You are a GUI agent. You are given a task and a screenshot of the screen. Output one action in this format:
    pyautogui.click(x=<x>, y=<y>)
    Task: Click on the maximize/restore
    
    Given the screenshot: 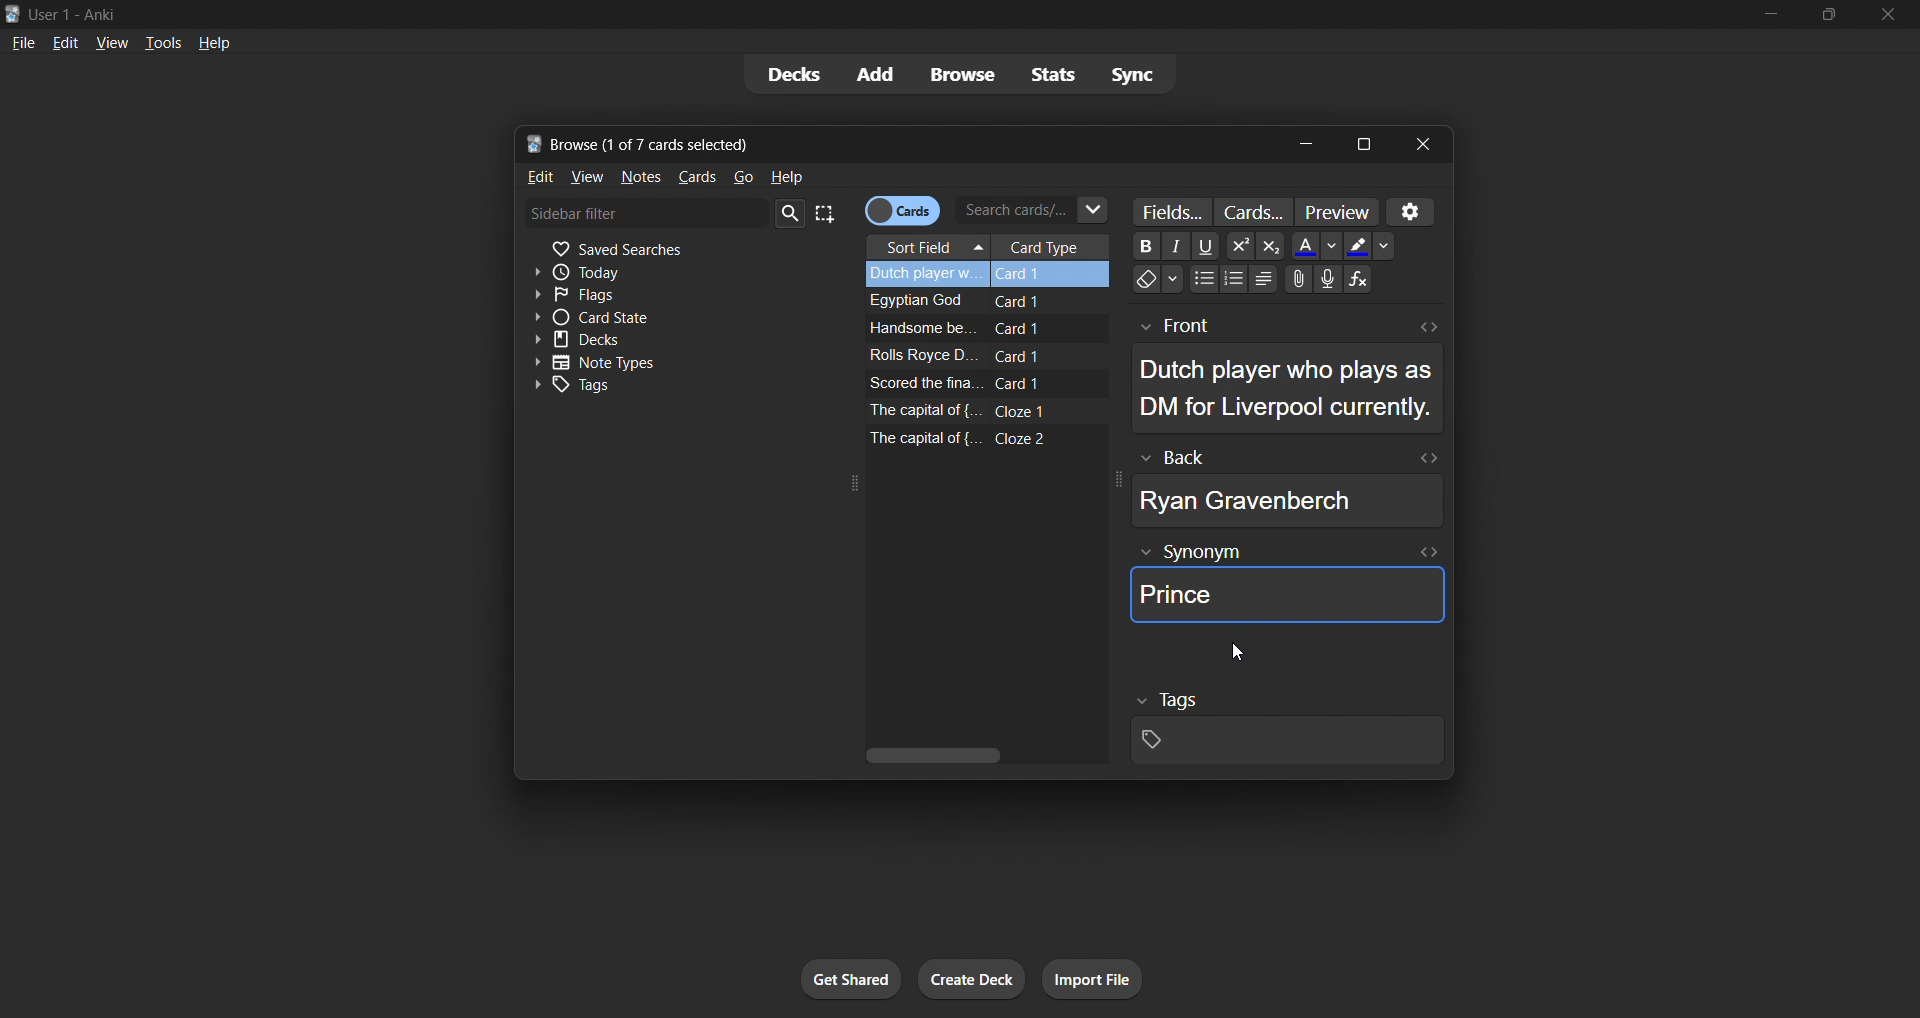 What is the action you would take?
    pyautogui.click(x=1826, y=16)
    